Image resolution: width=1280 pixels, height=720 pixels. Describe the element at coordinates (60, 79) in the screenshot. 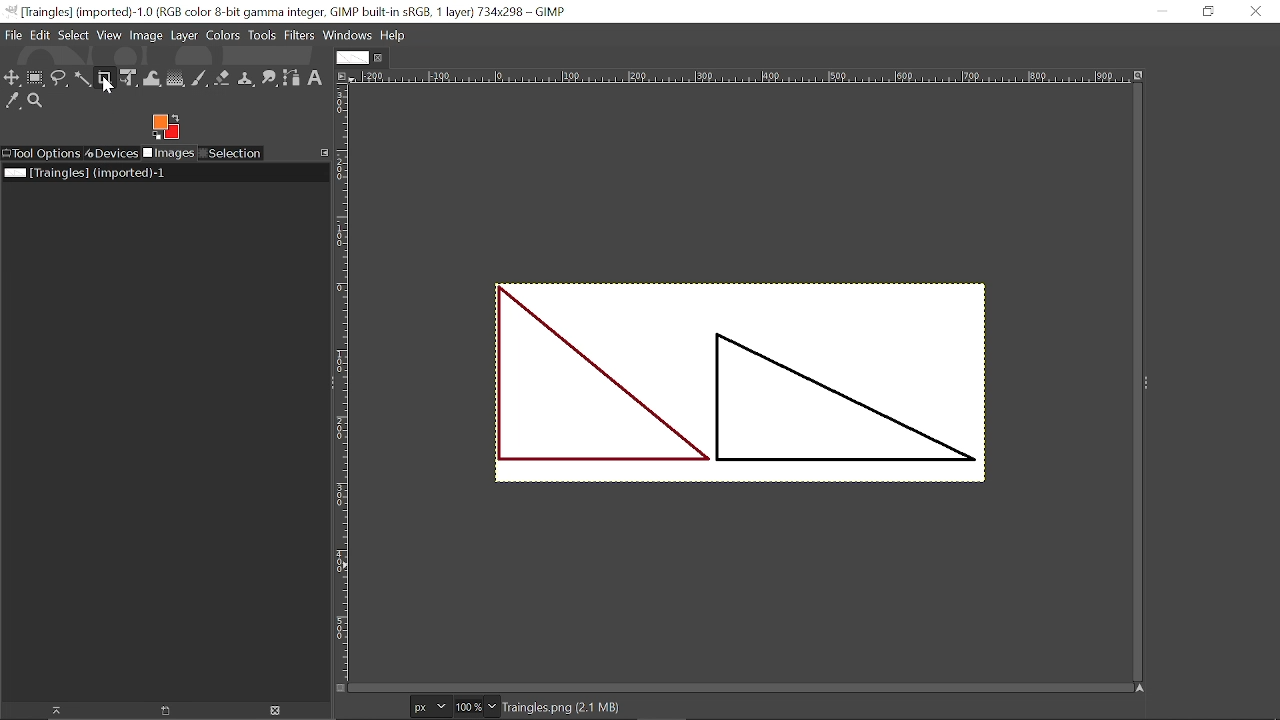

I see `Free select tool` at that location.